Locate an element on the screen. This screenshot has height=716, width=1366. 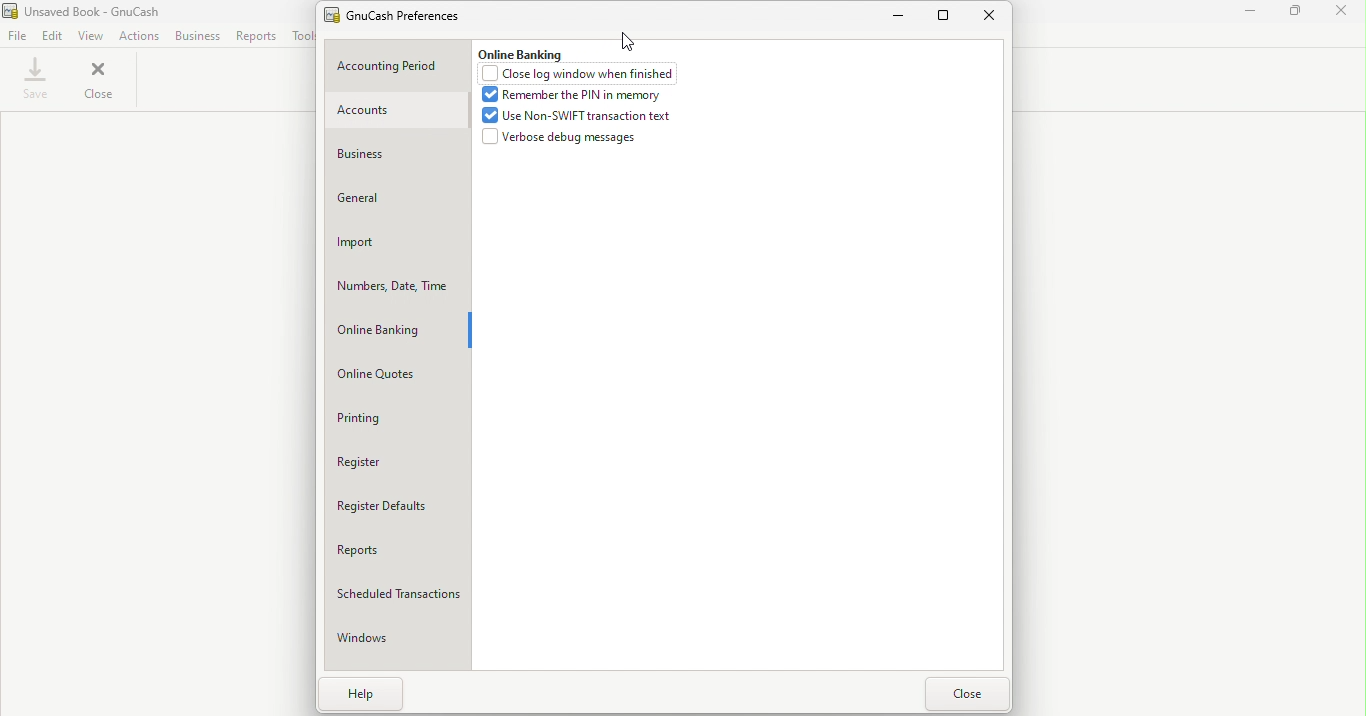
File is located at coordinates (16, 36).